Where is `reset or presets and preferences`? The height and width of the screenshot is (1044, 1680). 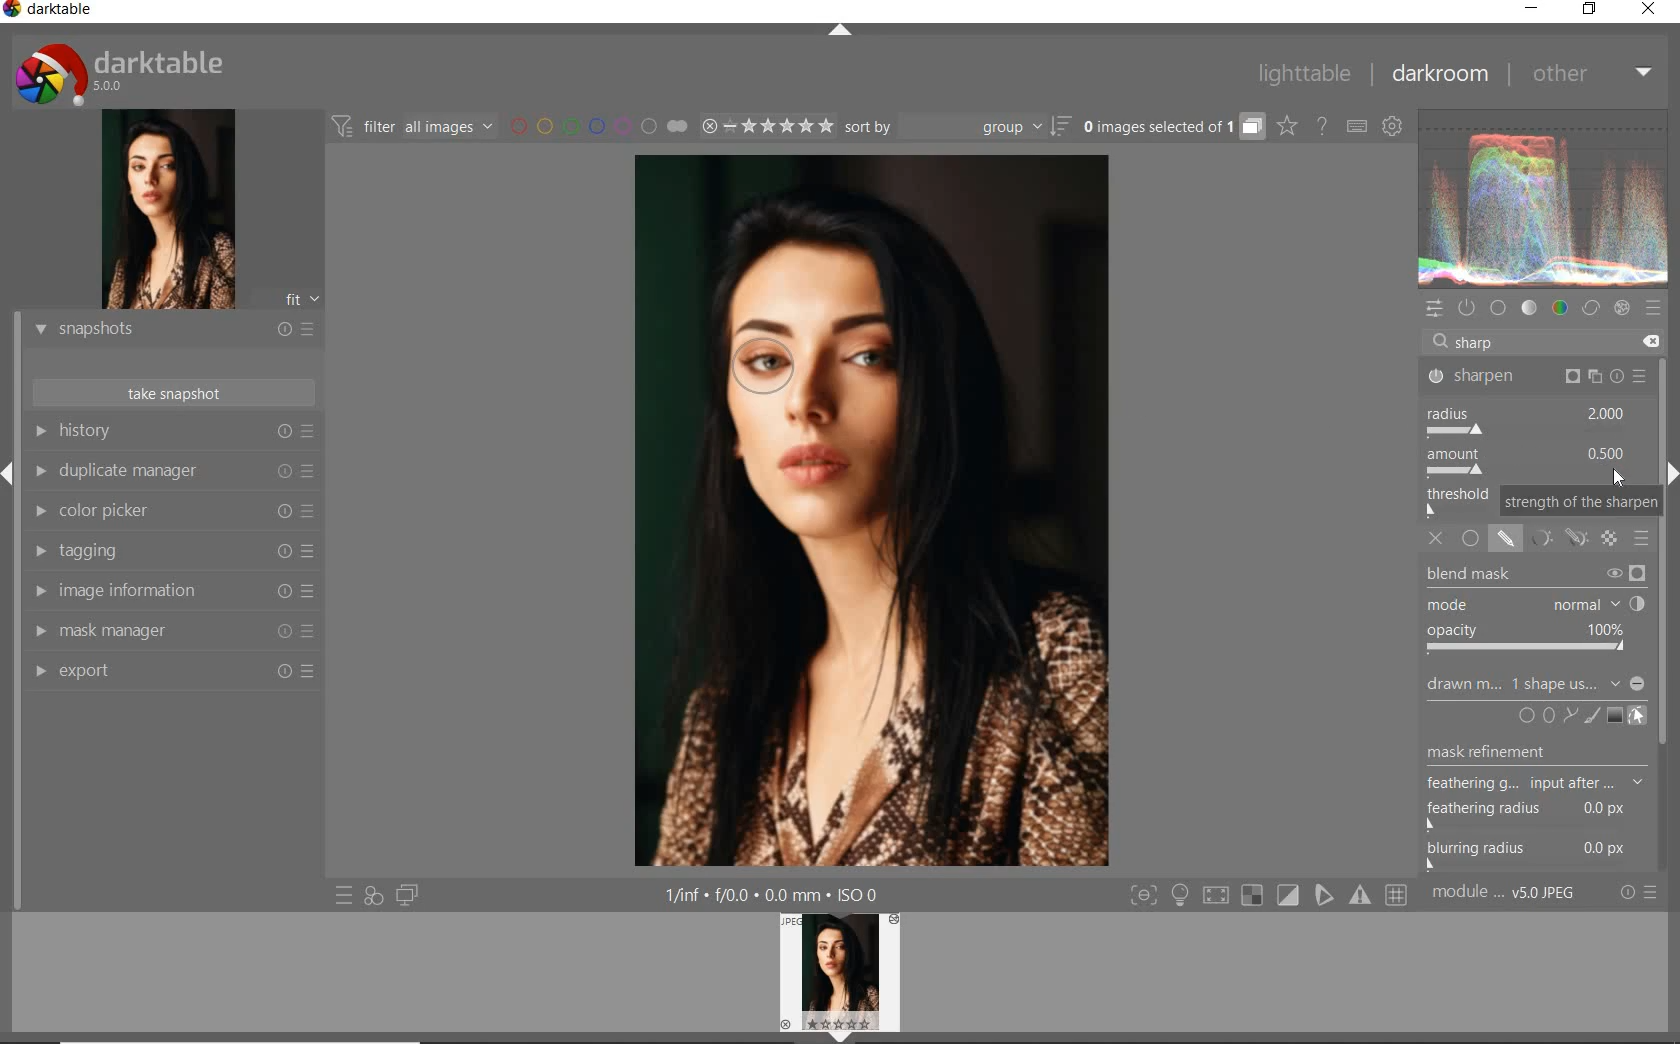
reset or presets and preferences is located at coordinates (1639, 893).